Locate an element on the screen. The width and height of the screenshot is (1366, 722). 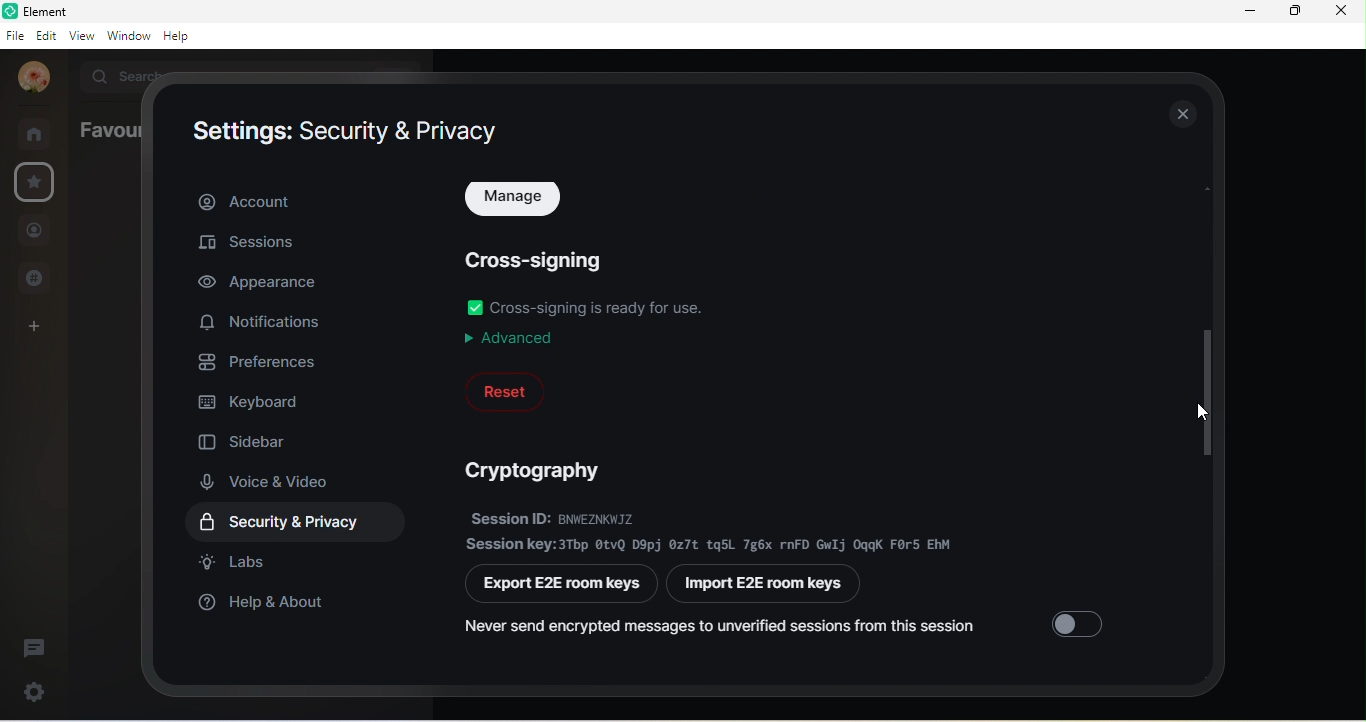
labs is located at coordinates (237, 562).